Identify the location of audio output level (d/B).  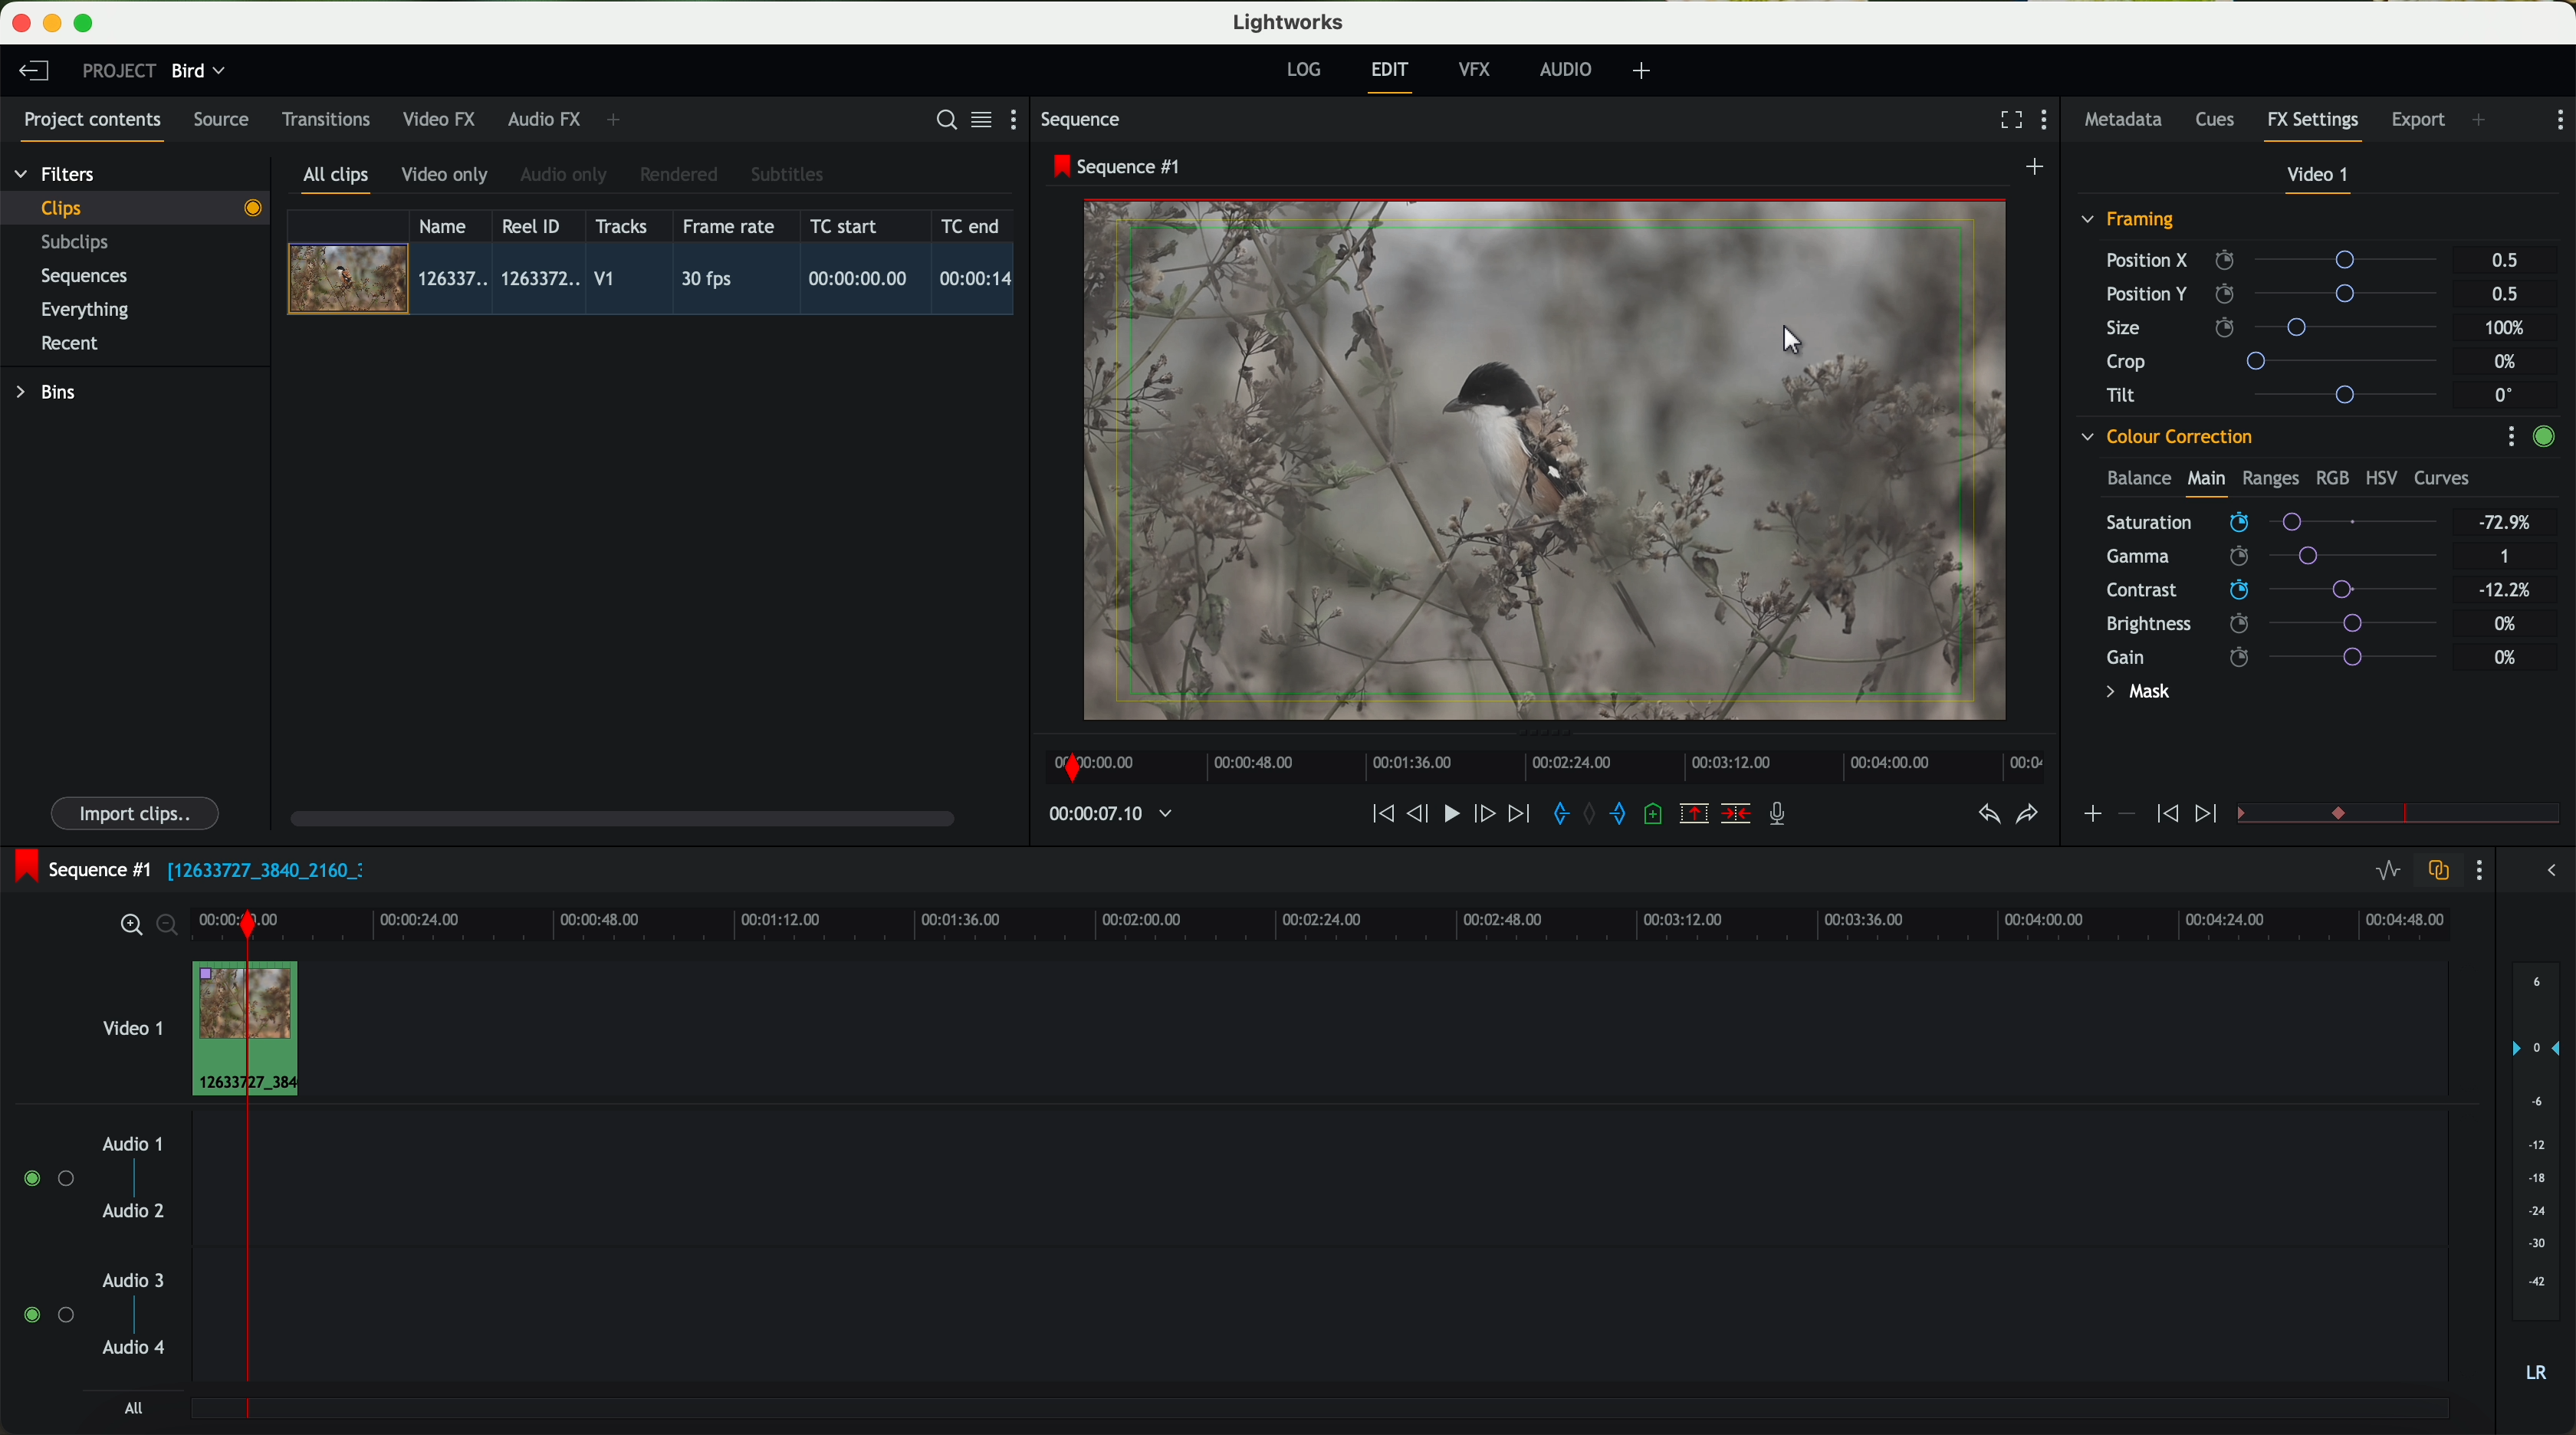
(2537, 1179).